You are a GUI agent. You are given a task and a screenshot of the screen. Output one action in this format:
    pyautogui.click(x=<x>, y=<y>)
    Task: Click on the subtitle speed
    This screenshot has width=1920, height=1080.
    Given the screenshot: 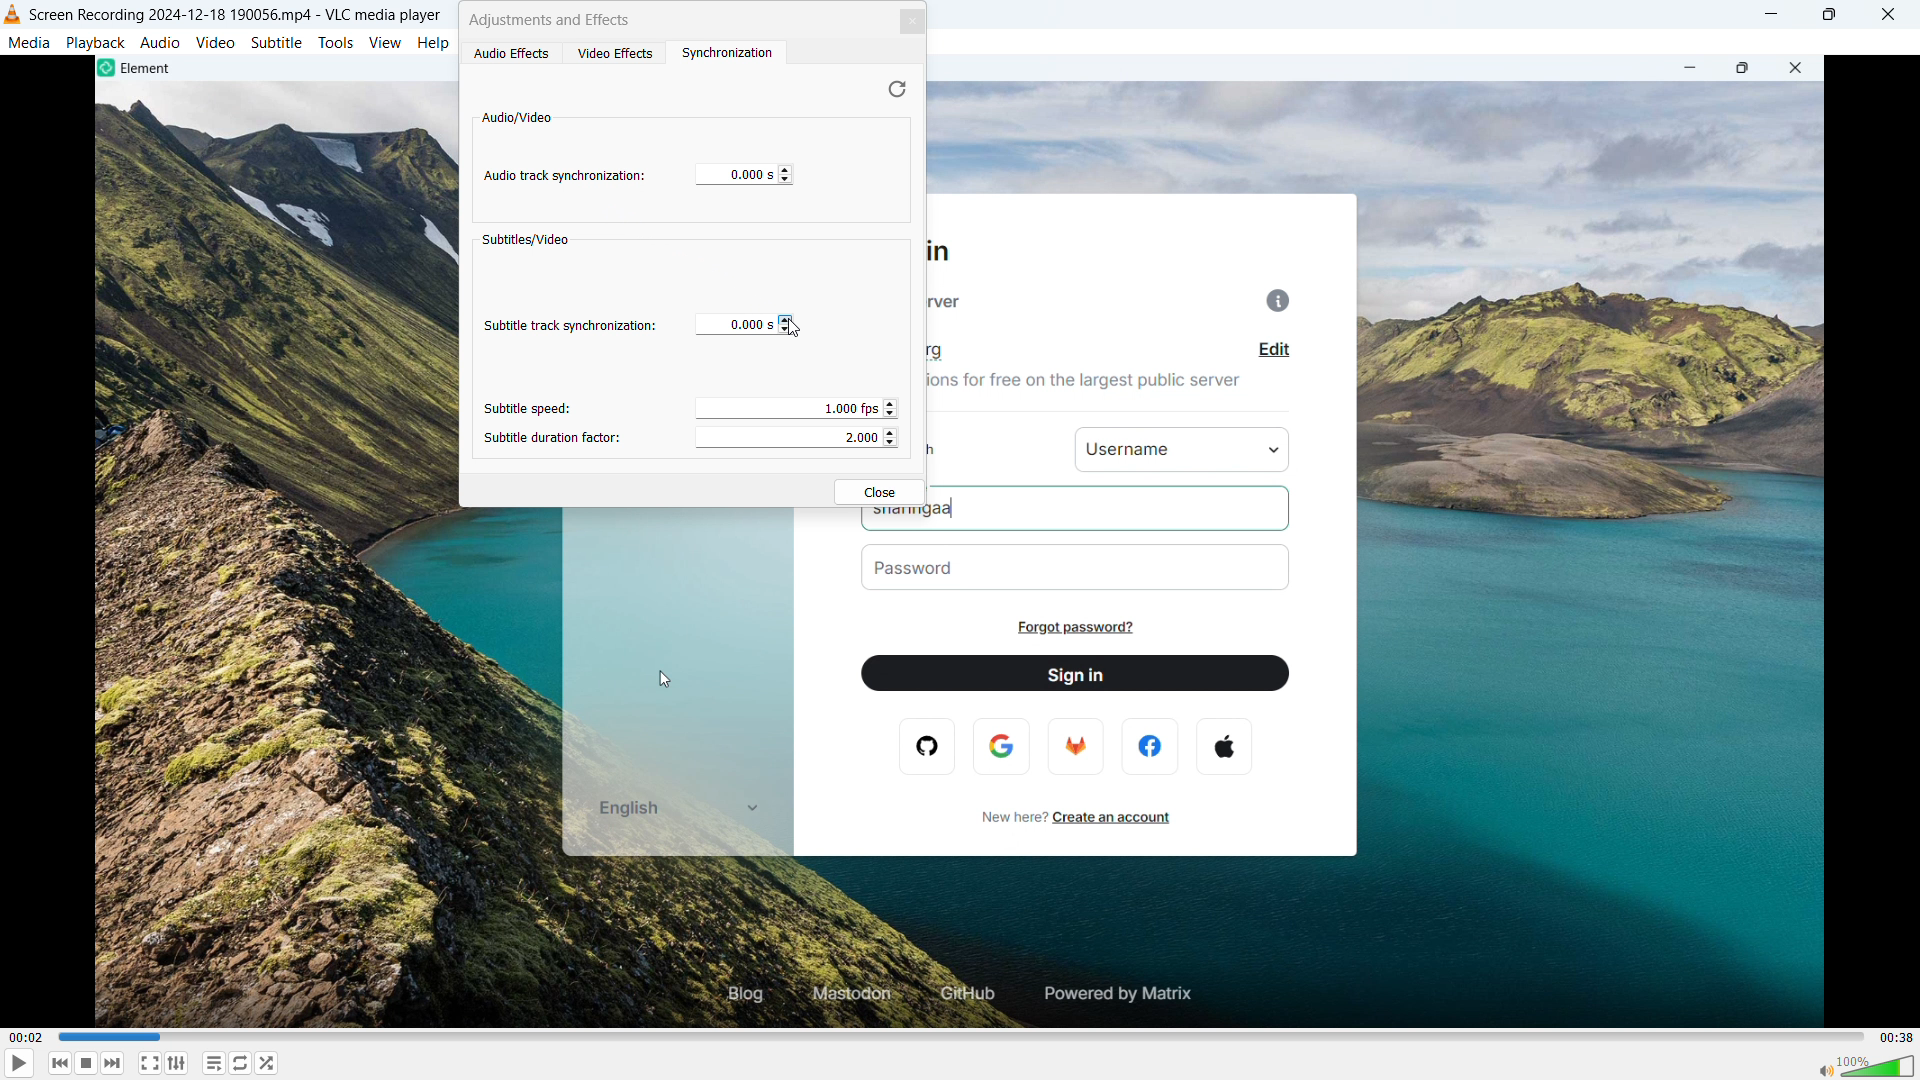 What is the action you would take?
    pyautogui.click(x=530, y=408)
    